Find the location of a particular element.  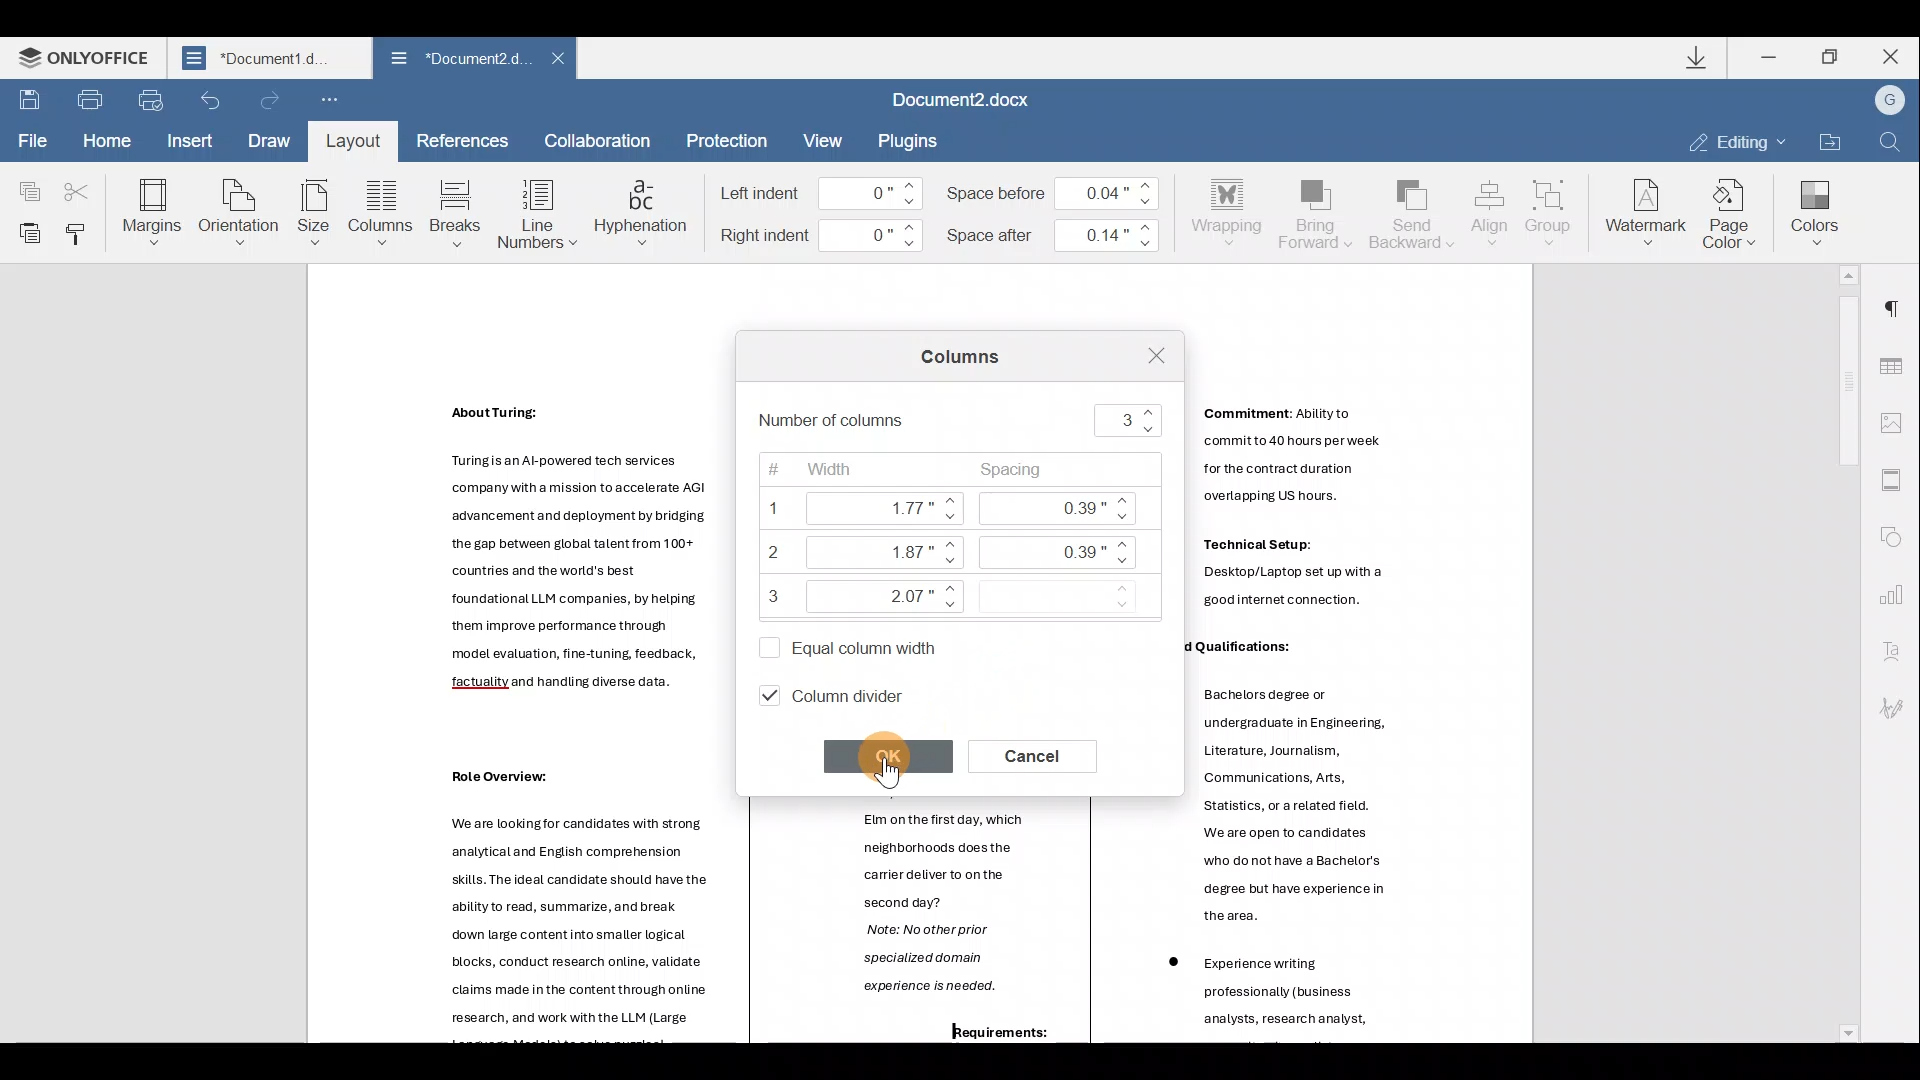

Document2.docx is located at coordinates (974, 101).